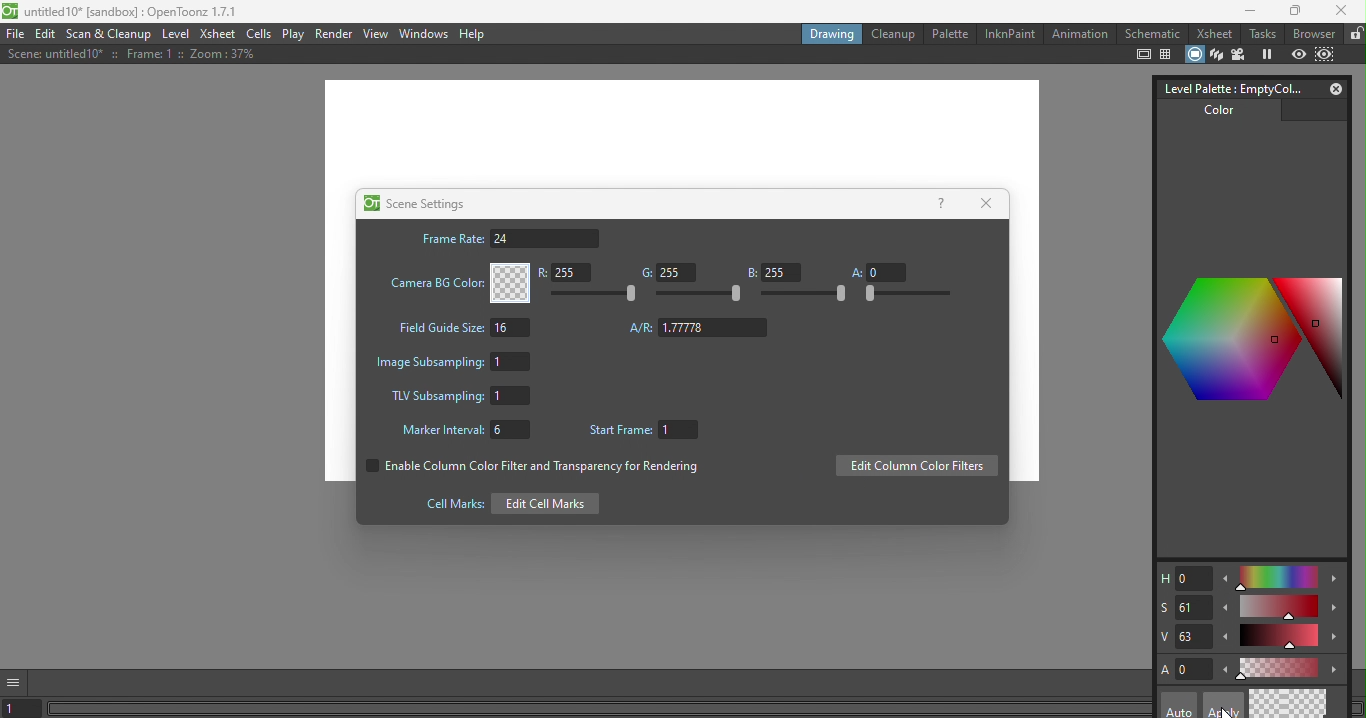  What do you see at coordinates (1186, 669) in the screenshot?
I see `A` at bounding box center [1186, 669].